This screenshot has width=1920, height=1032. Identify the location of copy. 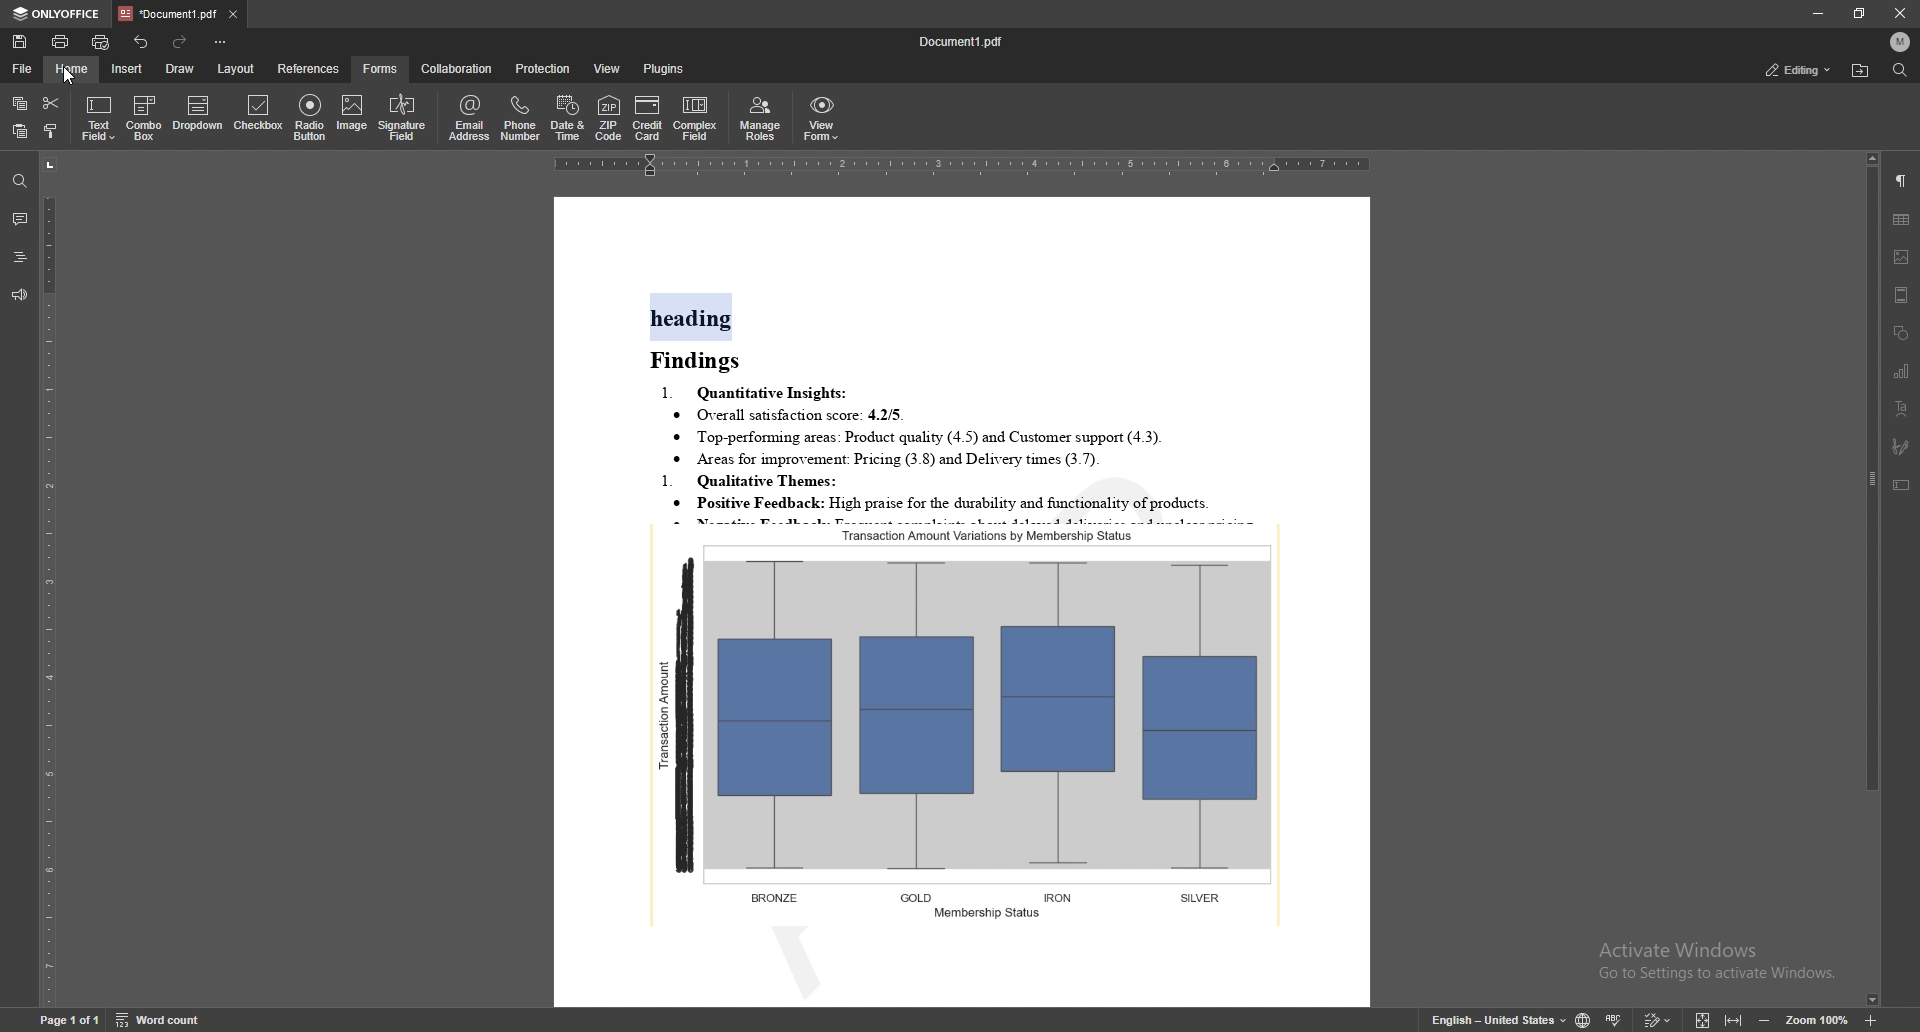
(20, 104).